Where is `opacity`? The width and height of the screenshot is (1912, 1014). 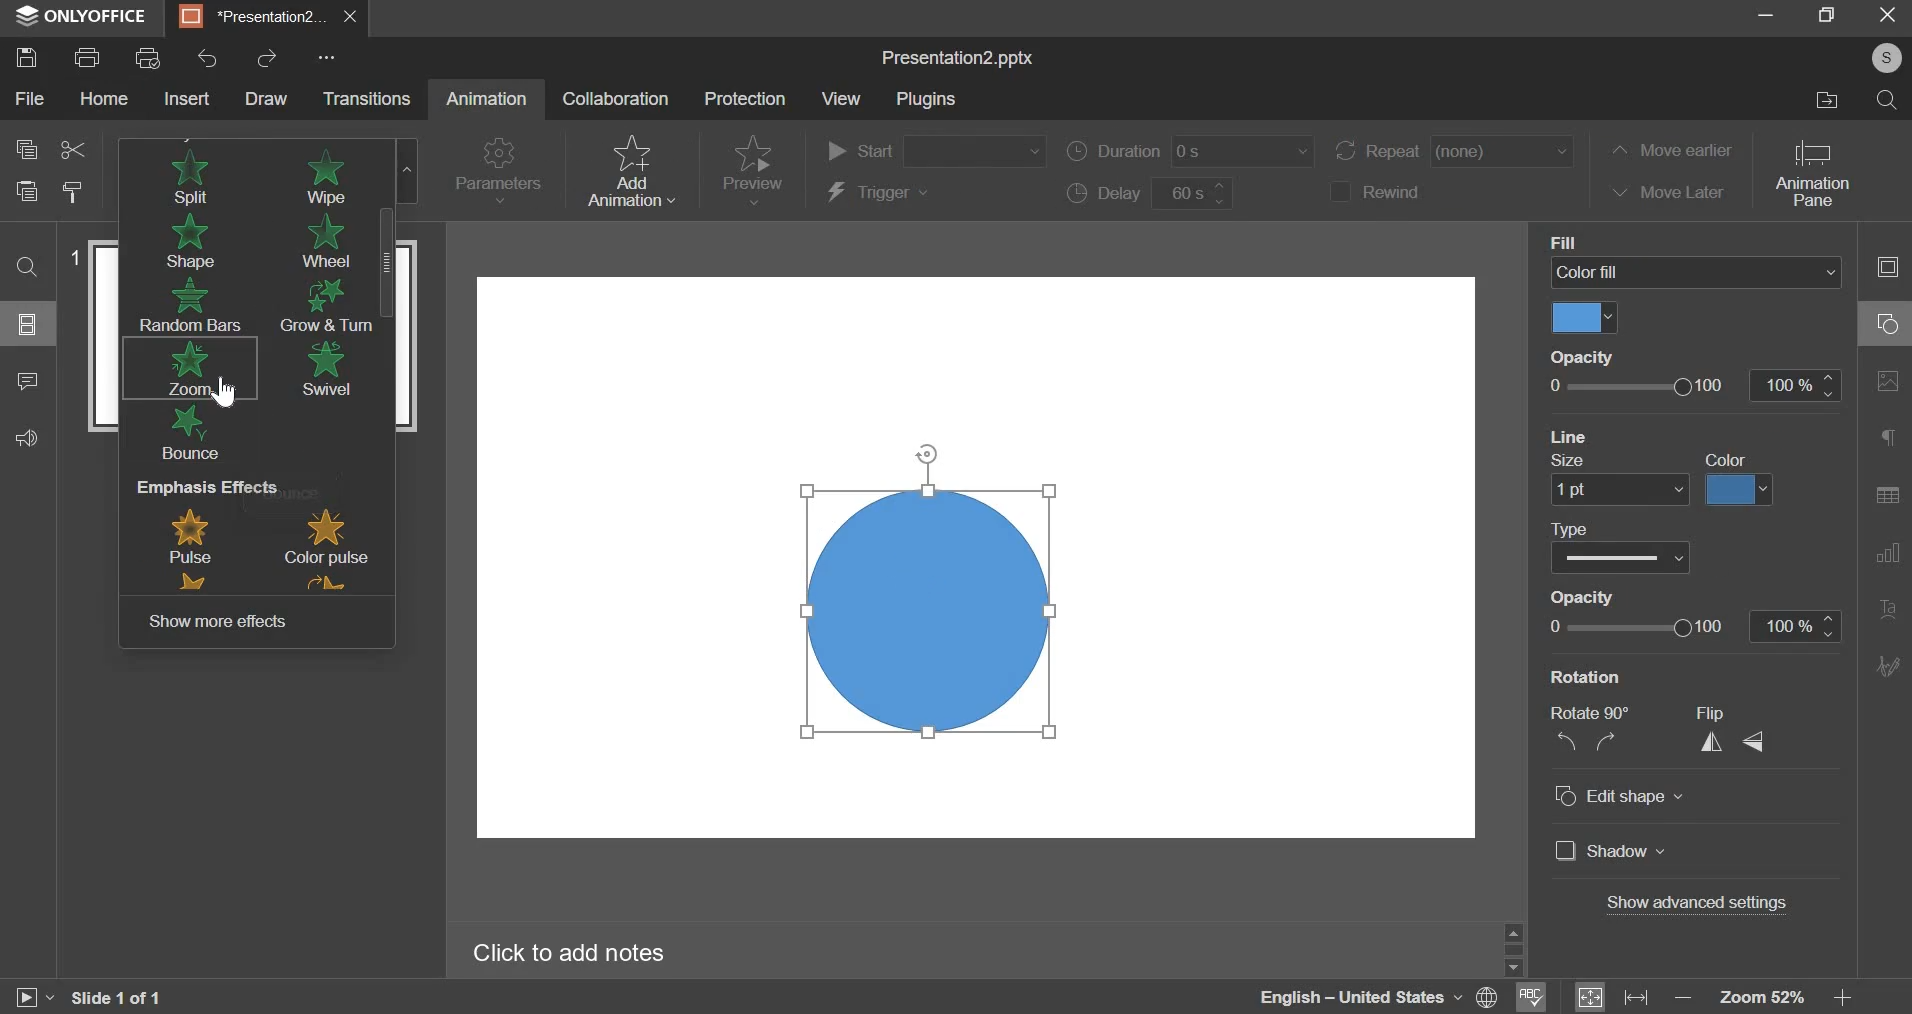
opacity is located at coordinates (1580, 464).